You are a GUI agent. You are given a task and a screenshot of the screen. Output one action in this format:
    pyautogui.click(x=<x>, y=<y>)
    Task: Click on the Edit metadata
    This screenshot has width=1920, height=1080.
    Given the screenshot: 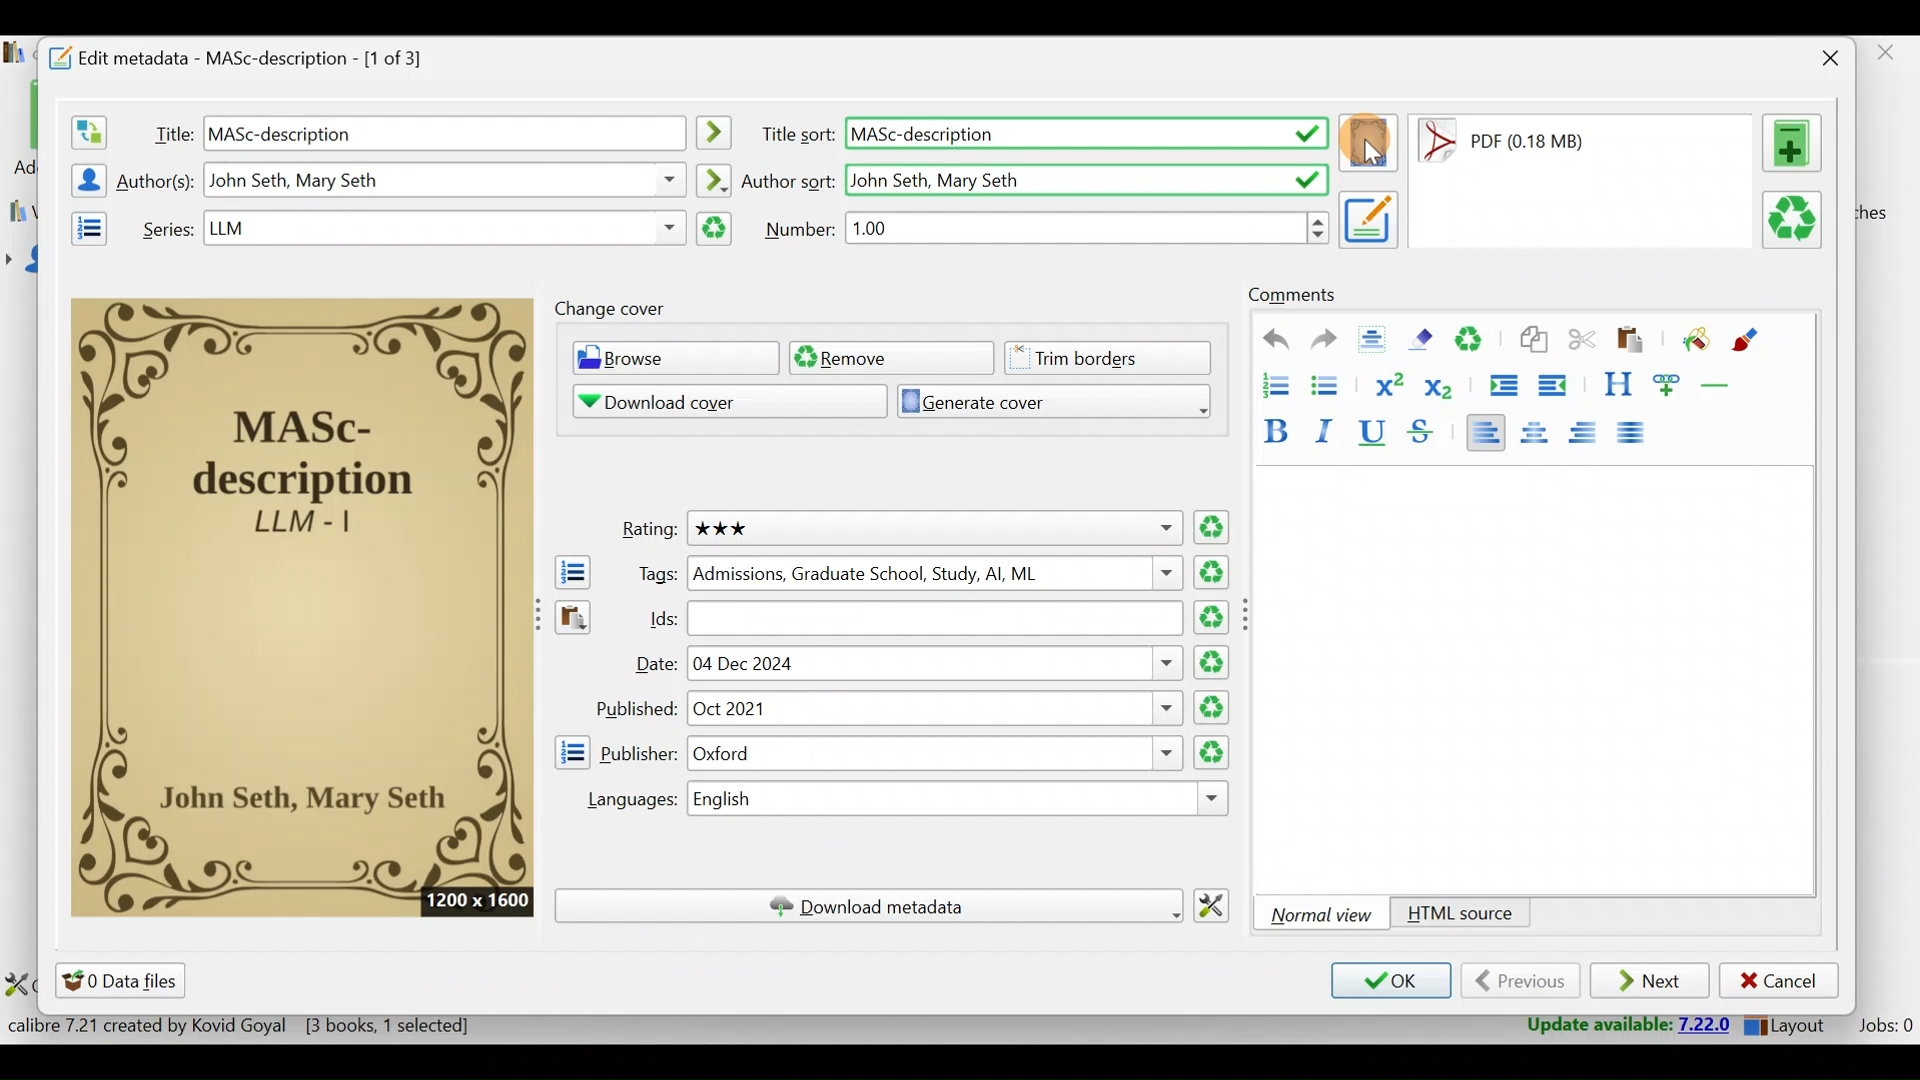 What is the action you would take?
    pyautogui.click(x=256, y=55)
    